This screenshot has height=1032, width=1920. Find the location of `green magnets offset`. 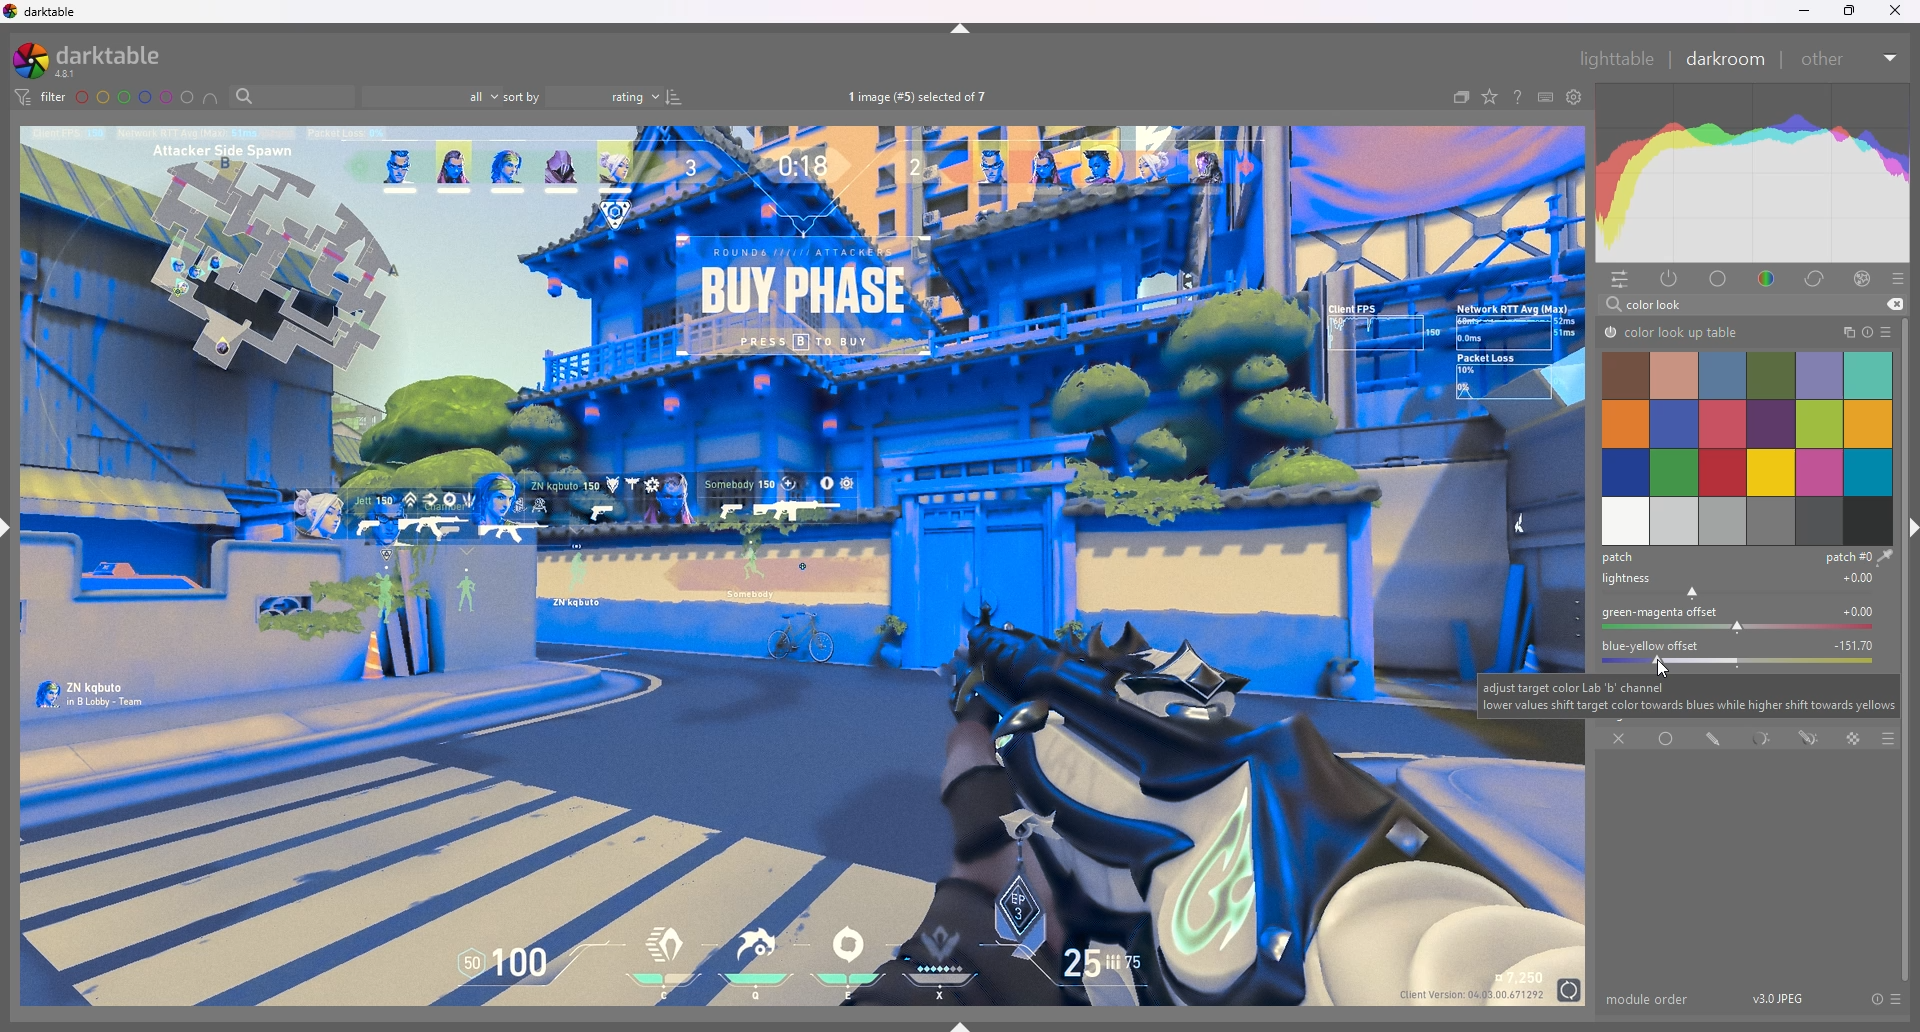

green magnets offset is located at coordinates (1744, 621).